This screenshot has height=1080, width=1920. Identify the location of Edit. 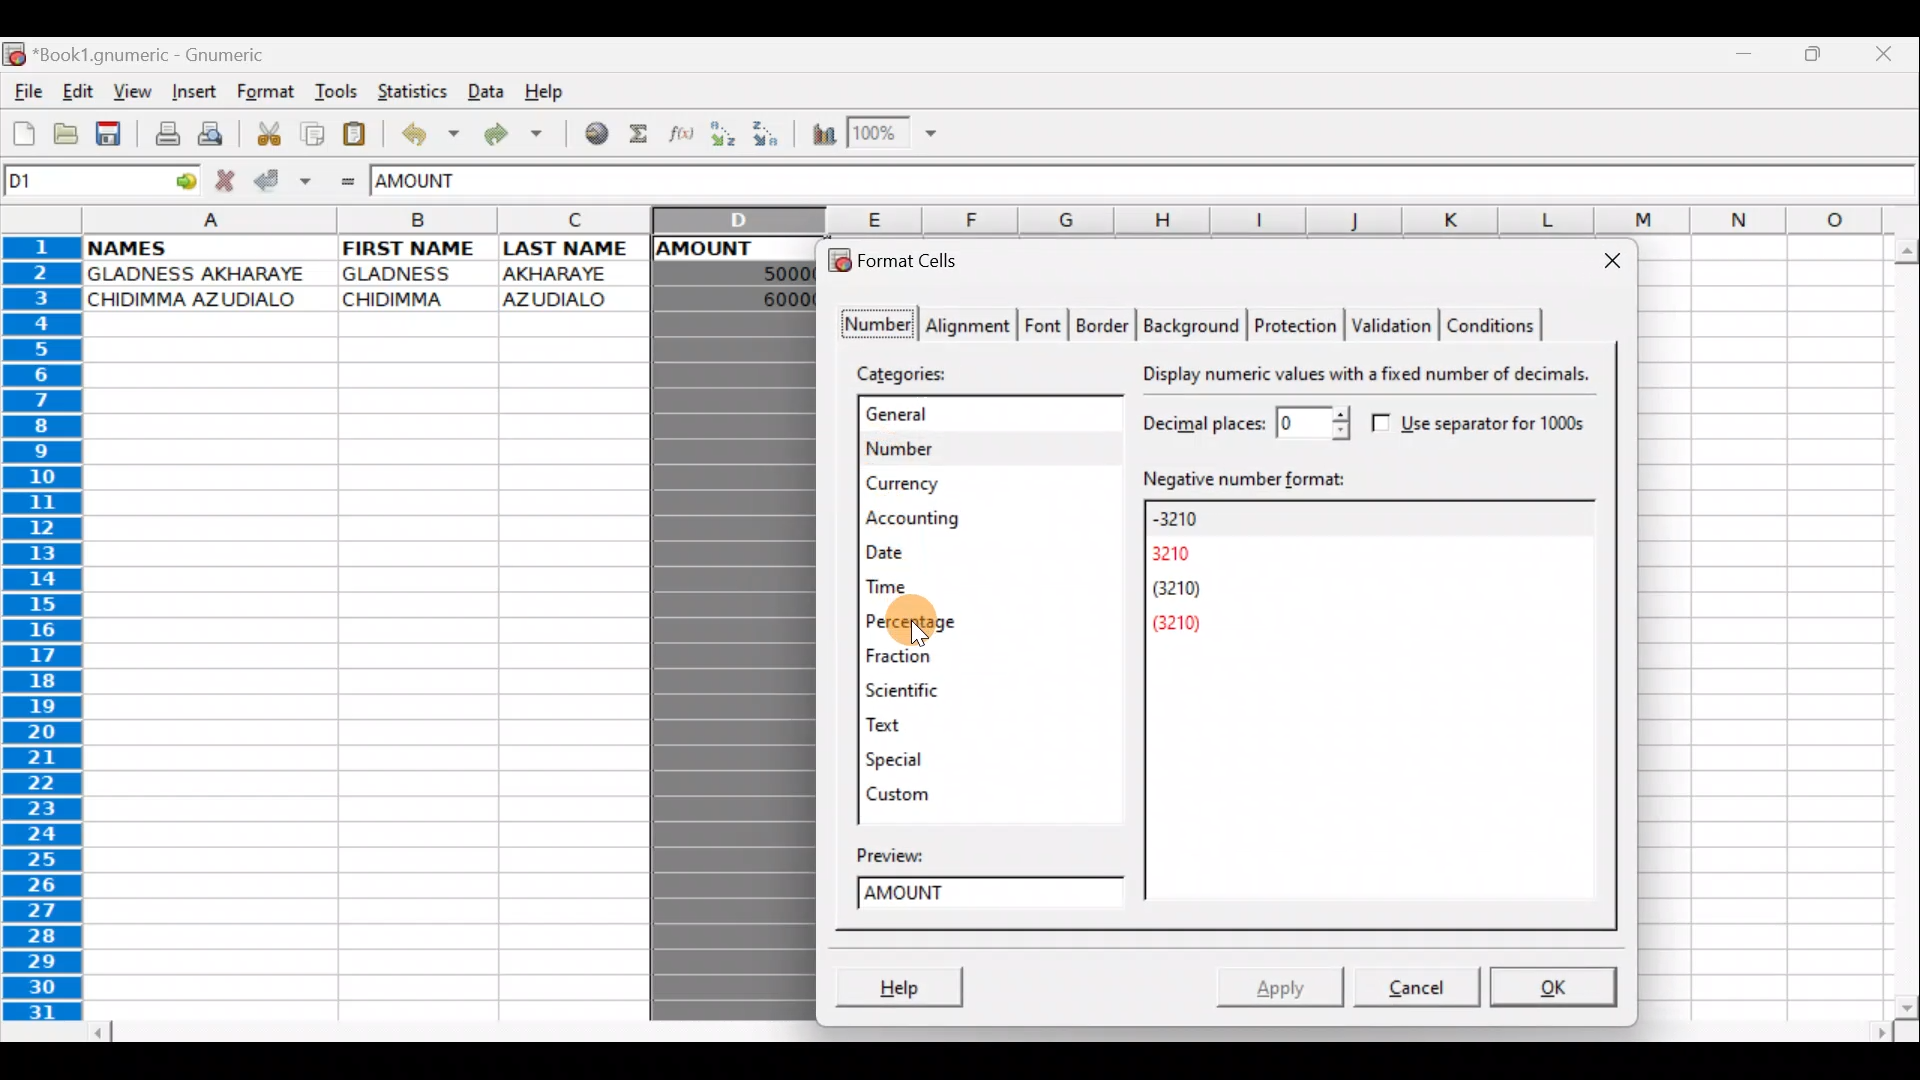
(80, 93).